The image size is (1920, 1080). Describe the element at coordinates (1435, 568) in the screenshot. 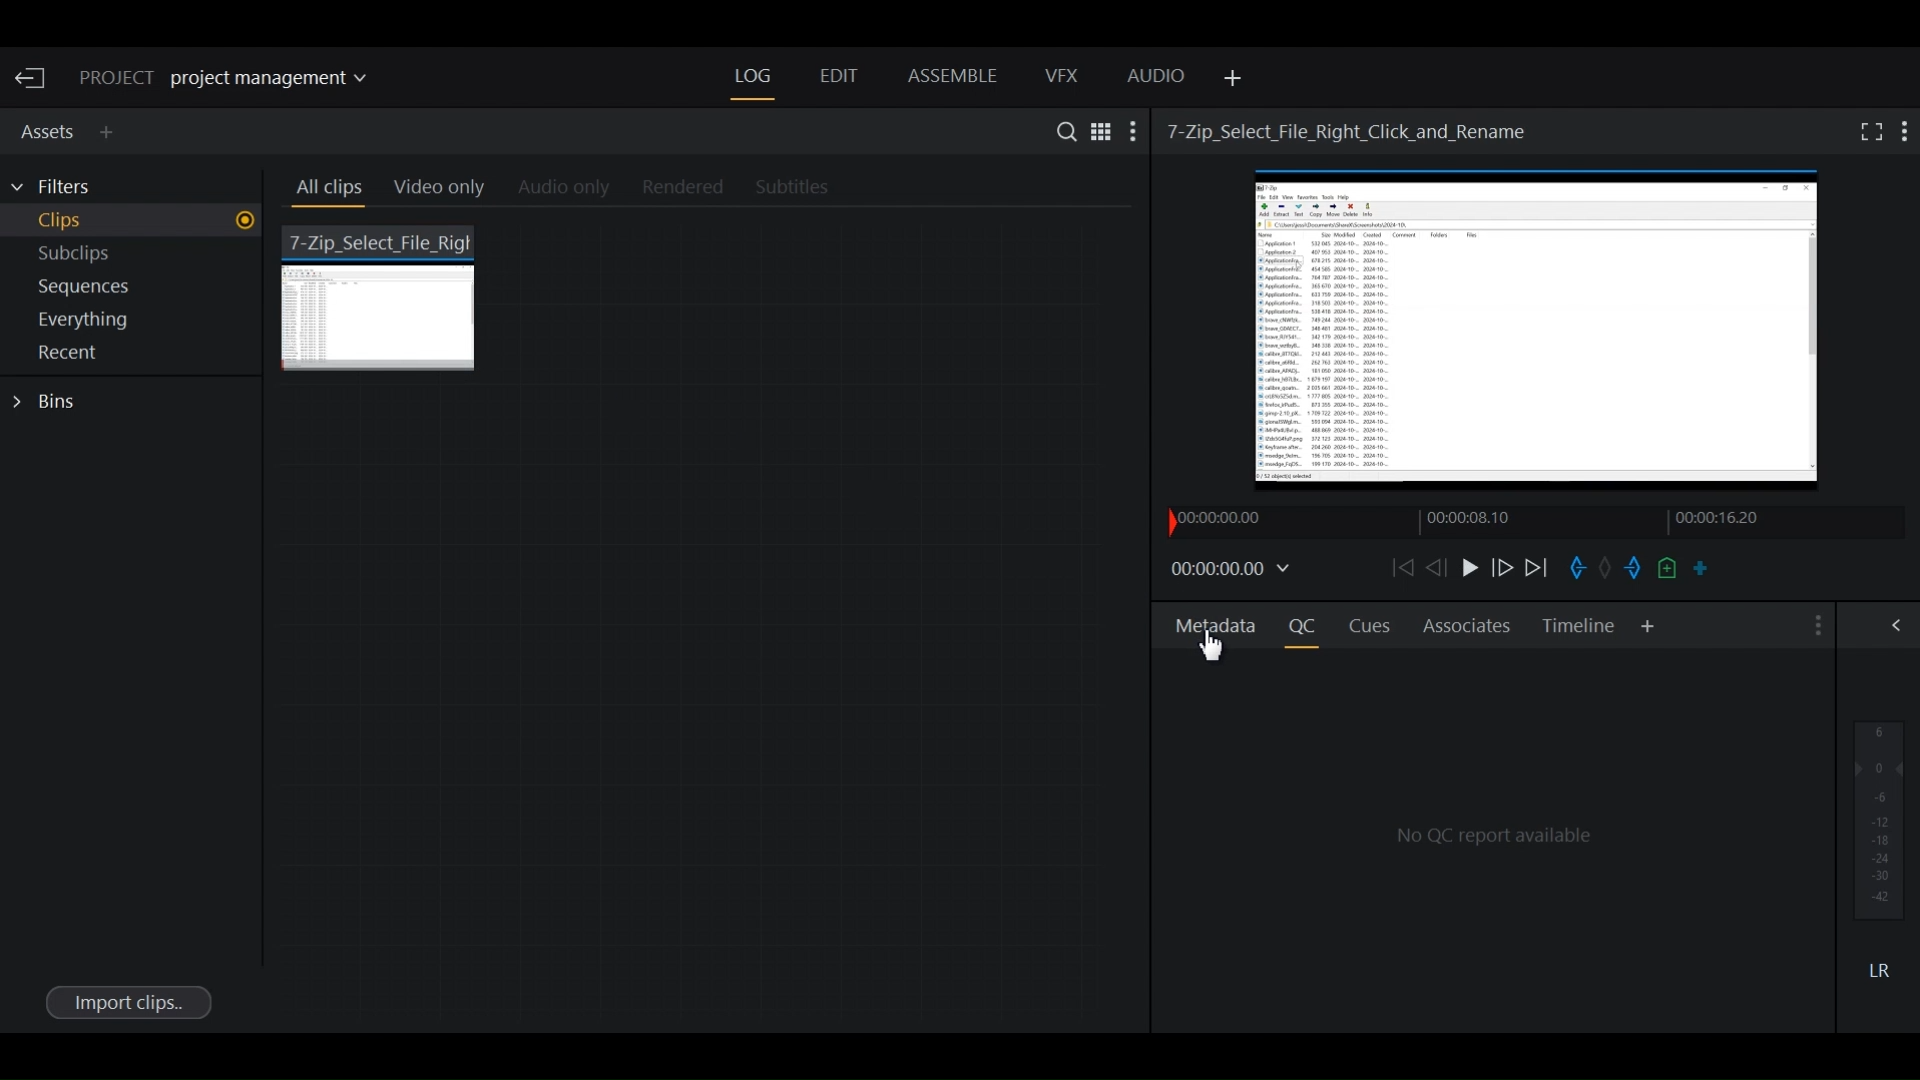

I see `Nudge one frame backward` at that location.